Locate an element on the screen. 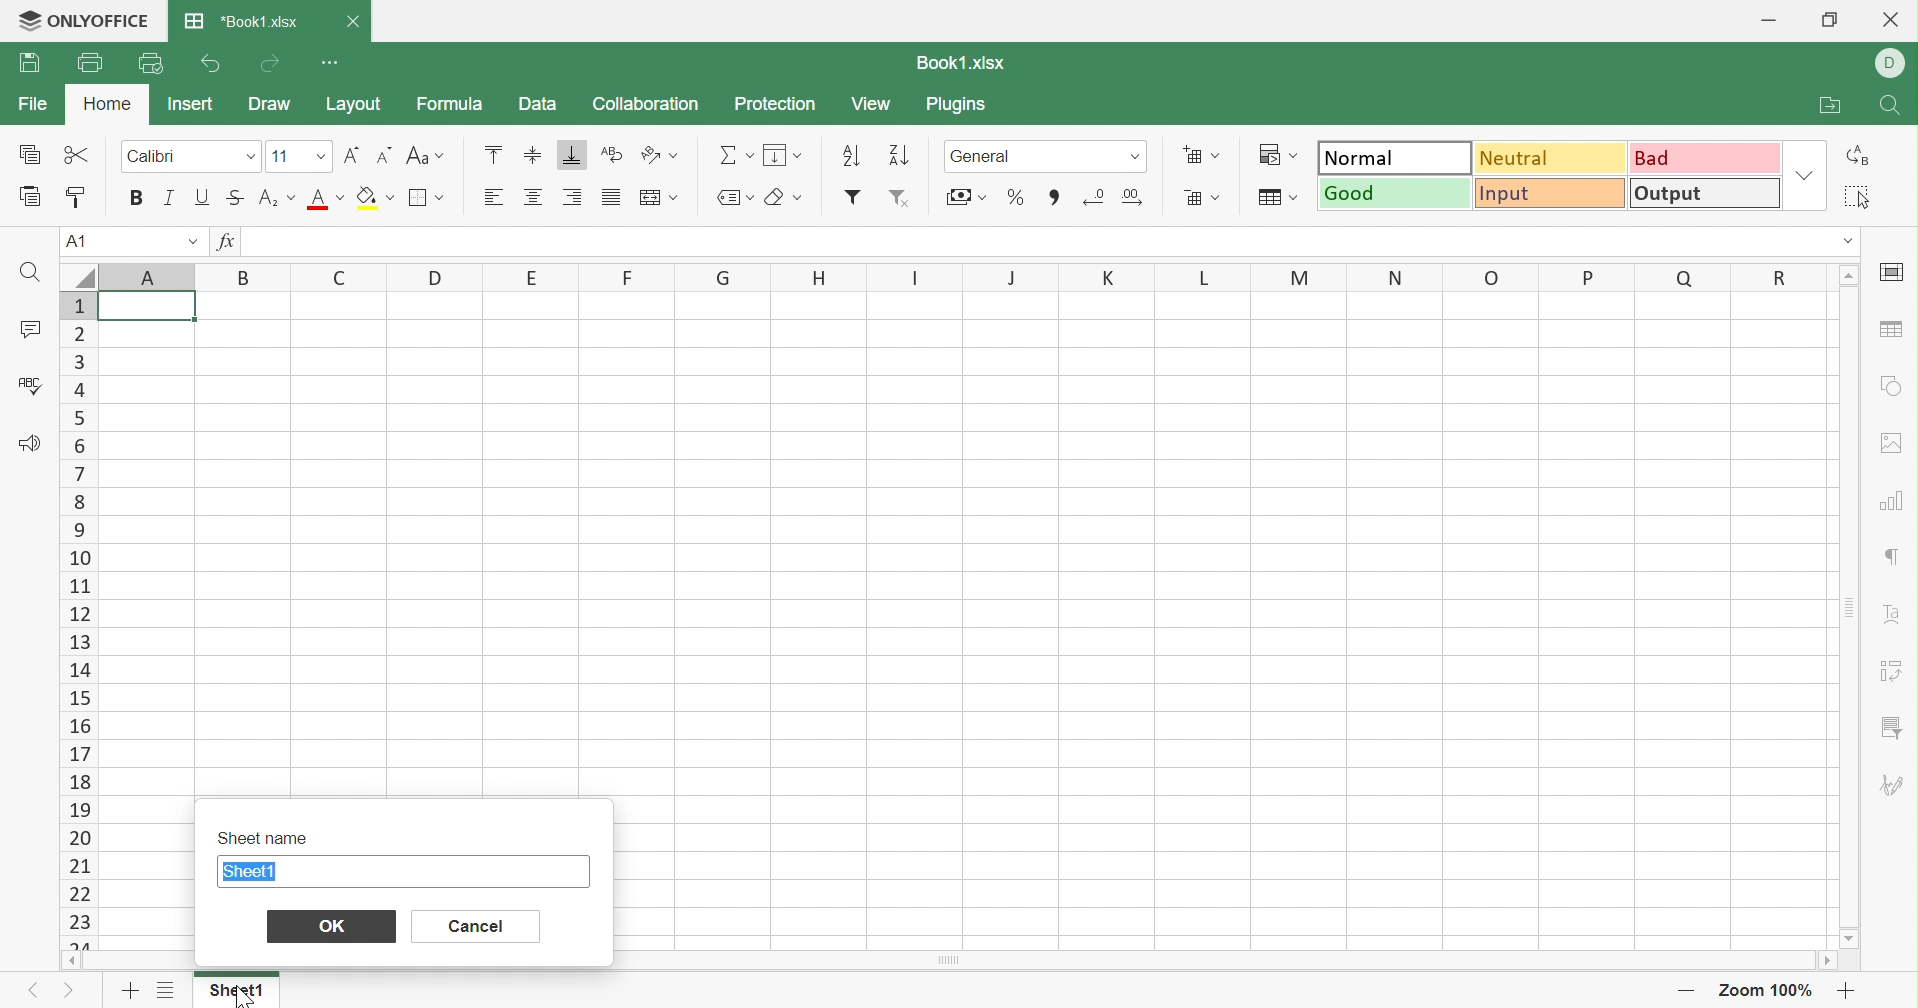 The height and width of the screenshot is (1008, 1918). Filter menu is located at coordinates (1892, 729).